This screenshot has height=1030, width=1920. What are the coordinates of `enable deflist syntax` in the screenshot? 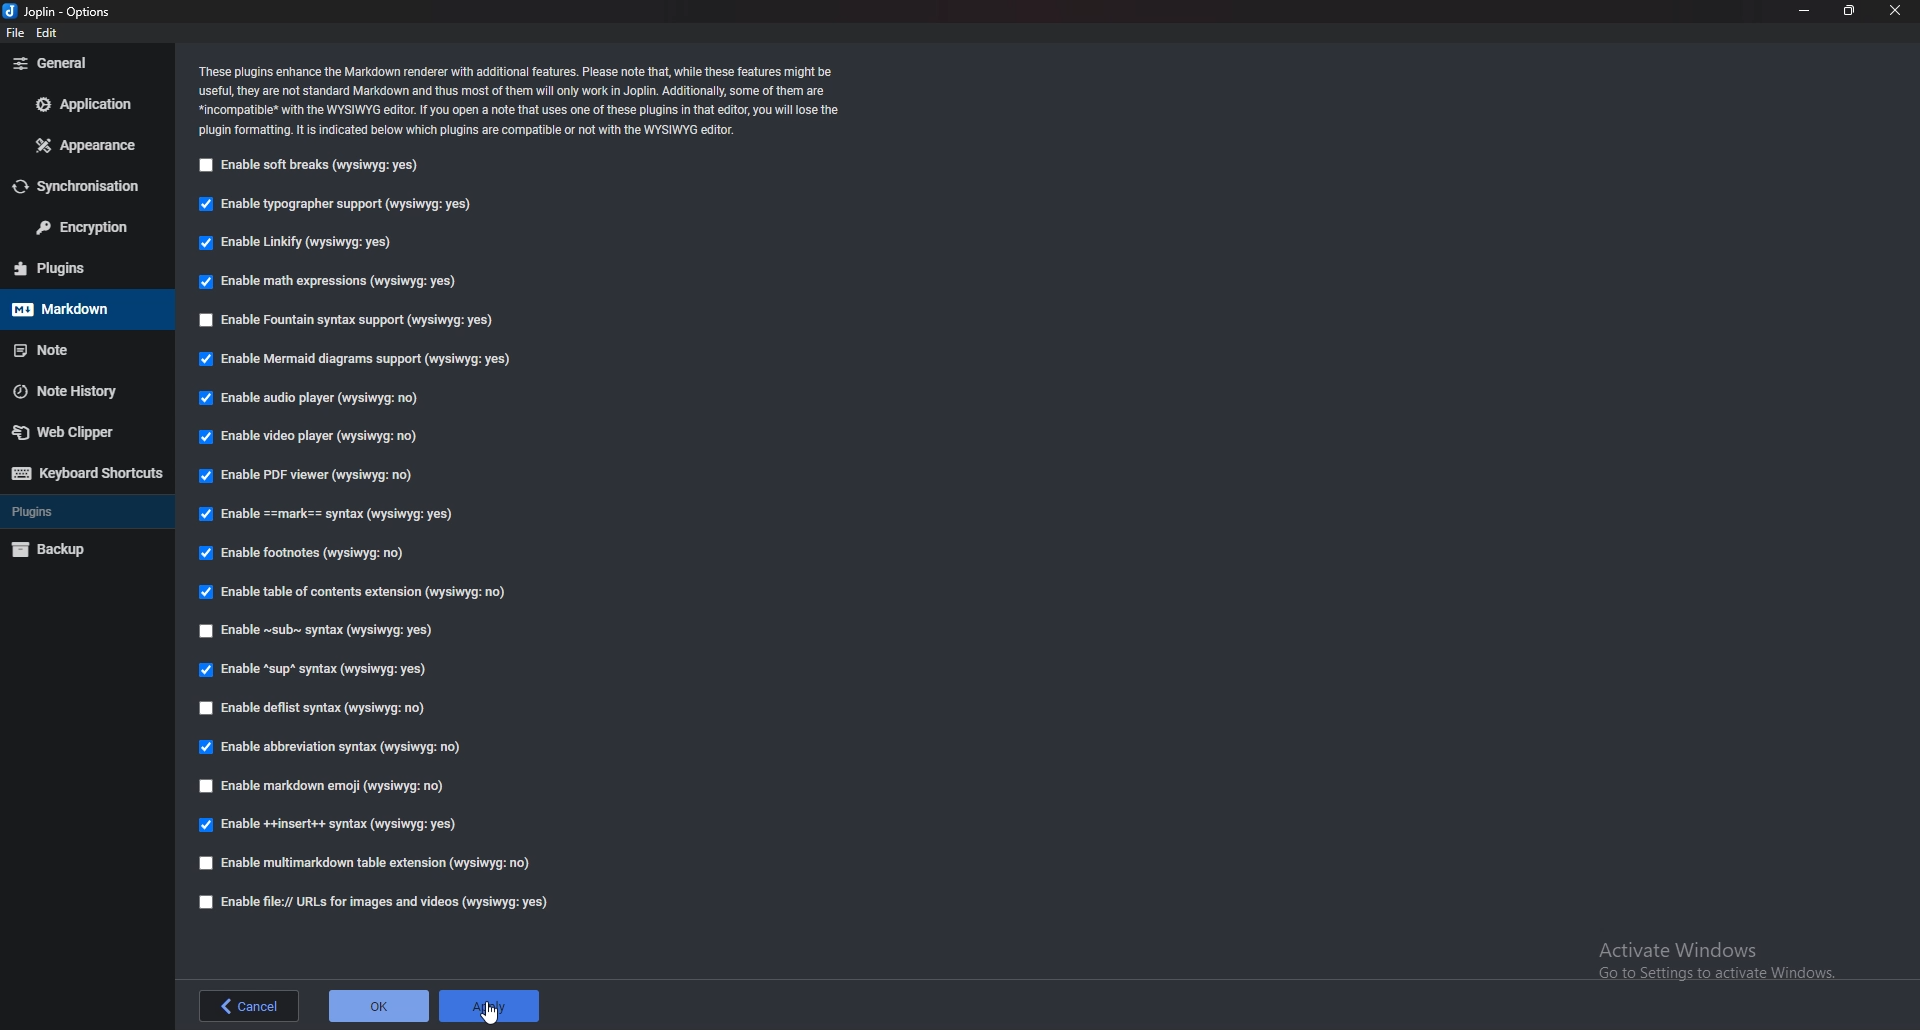 It's located at (321, 707).